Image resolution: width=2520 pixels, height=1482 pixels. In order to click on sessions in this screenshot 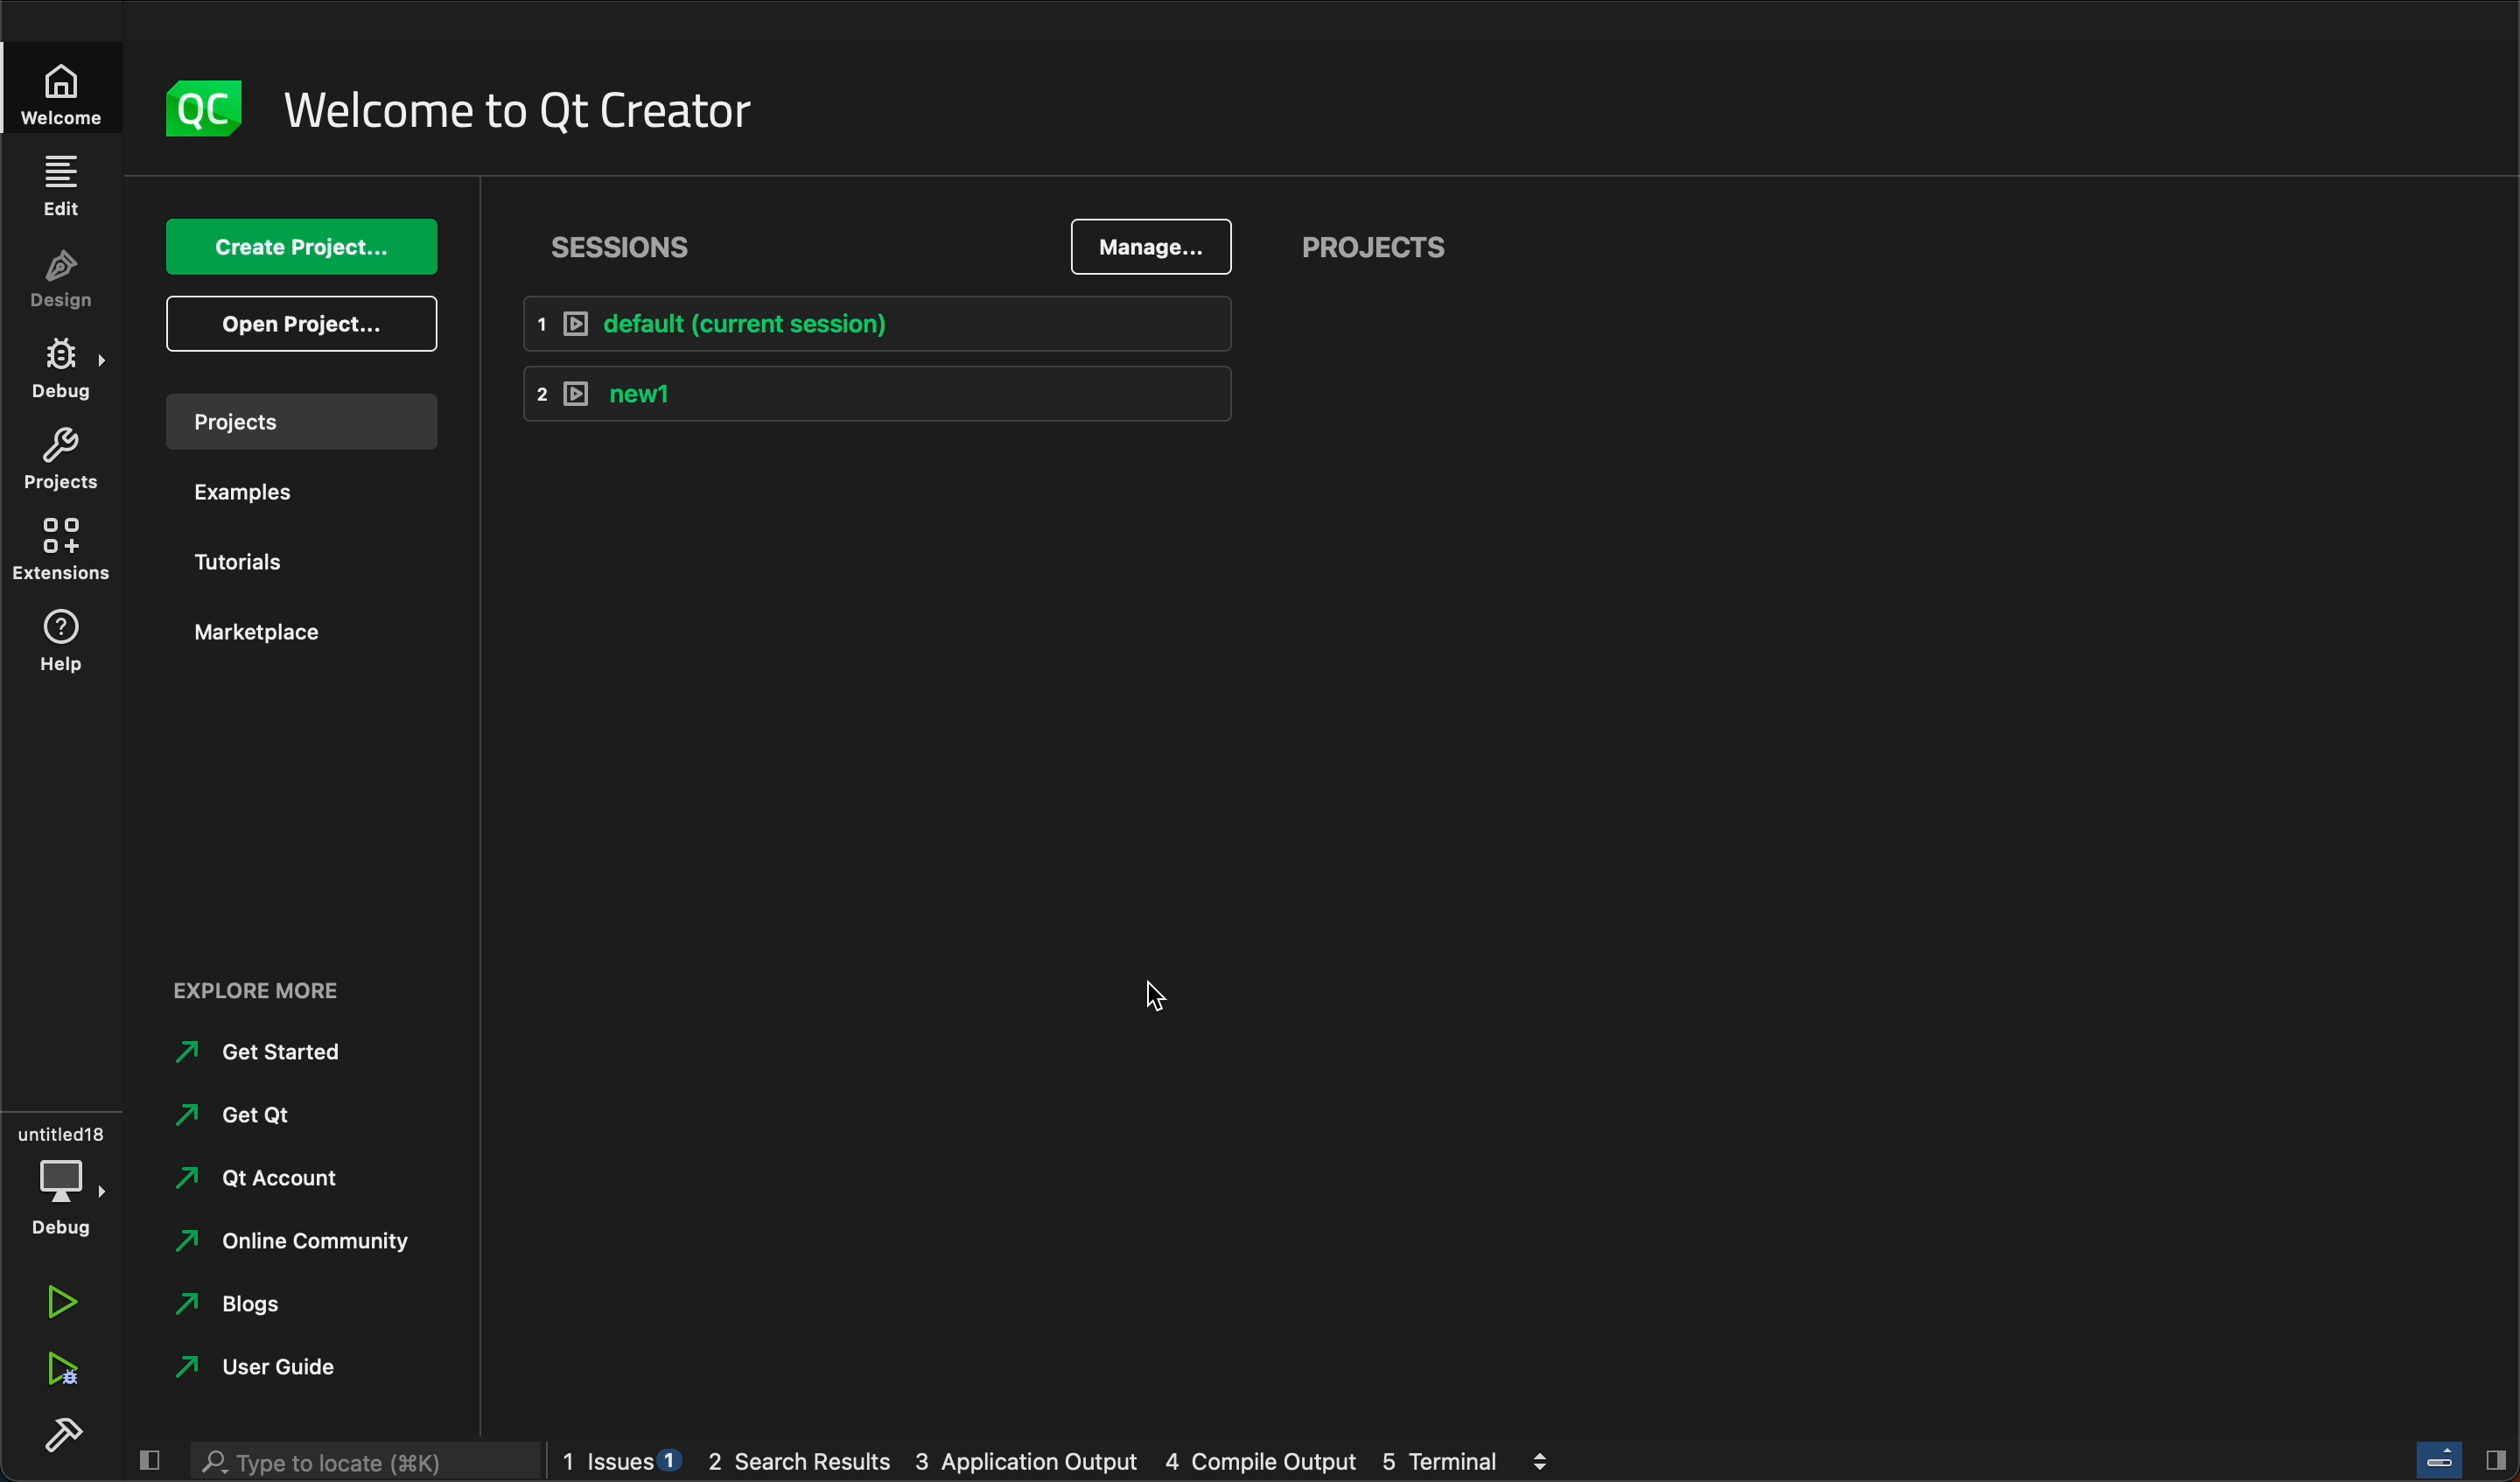, I will do `click(635, 246)`.